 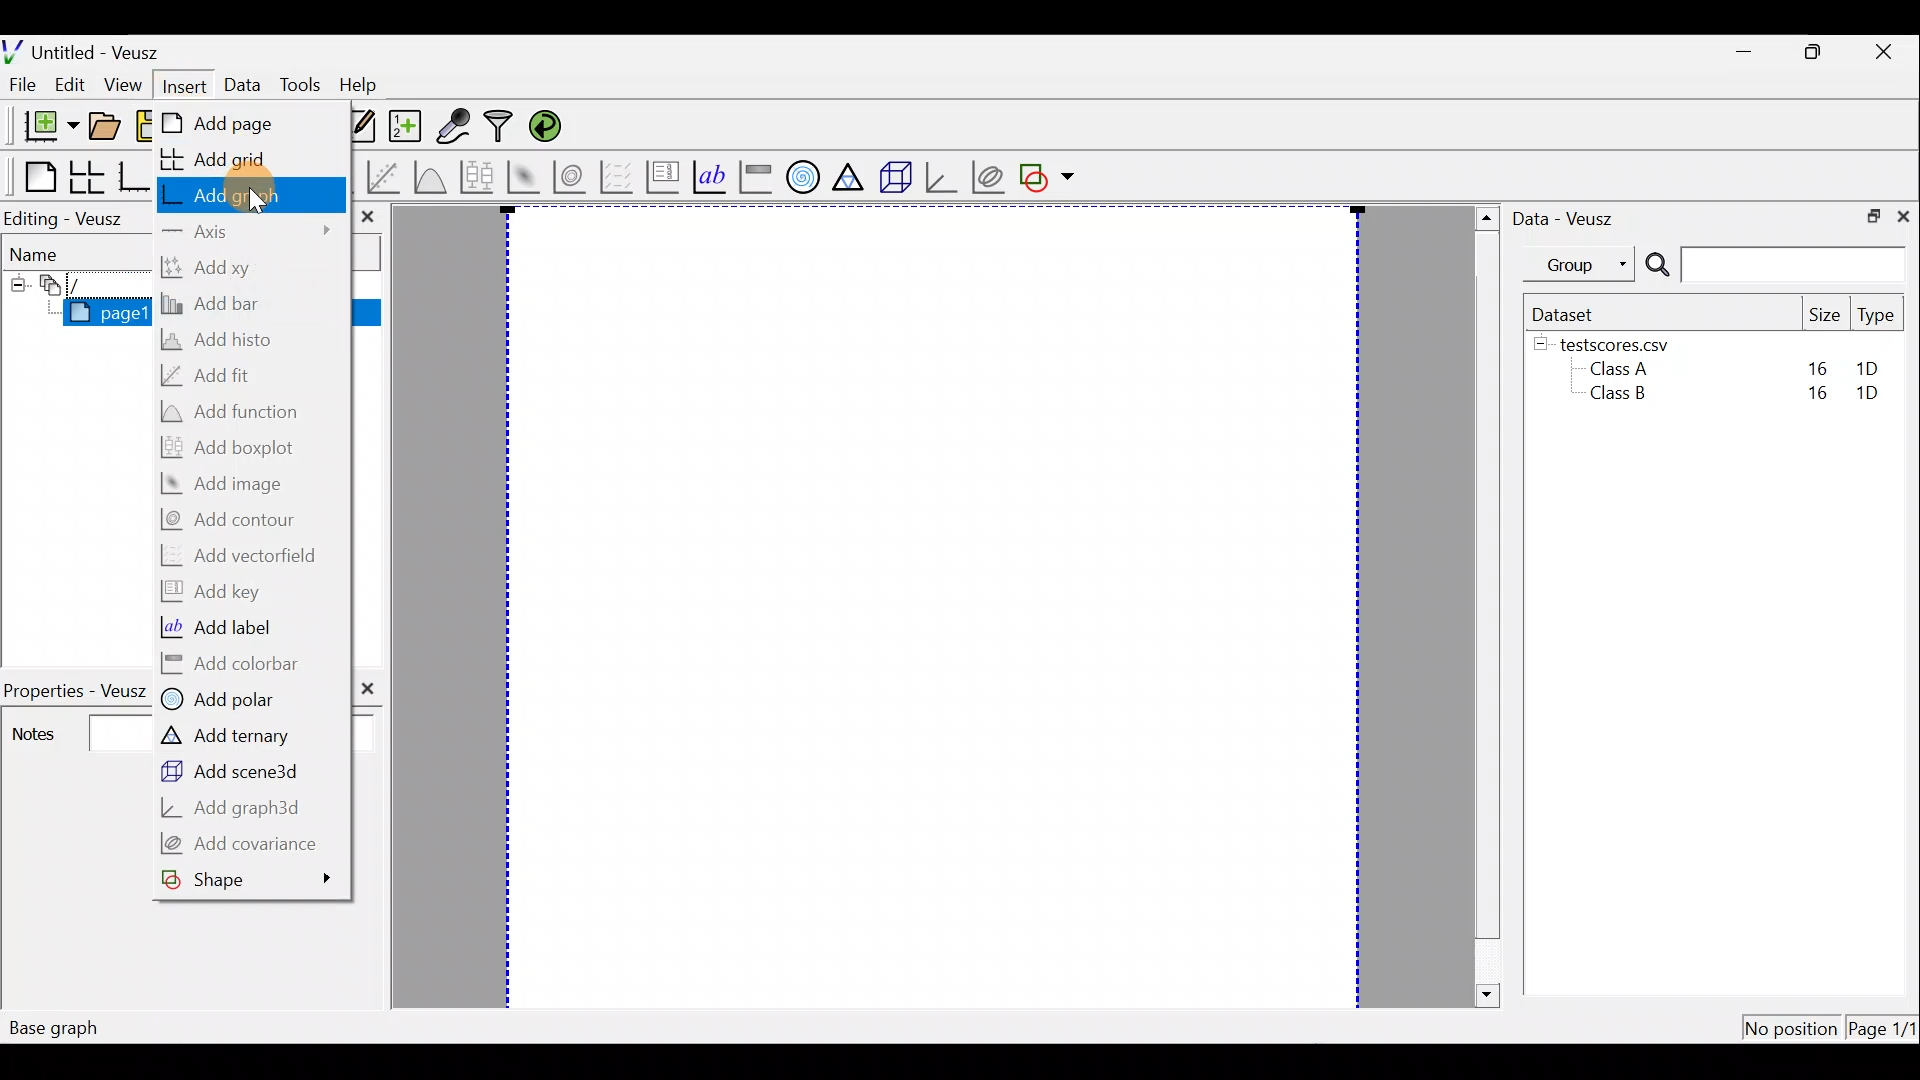 What do you see at coordinates (572, 177) in the screenshot?
I see `Plot a 2d dataset as contours` at bounding box center [572, 177].